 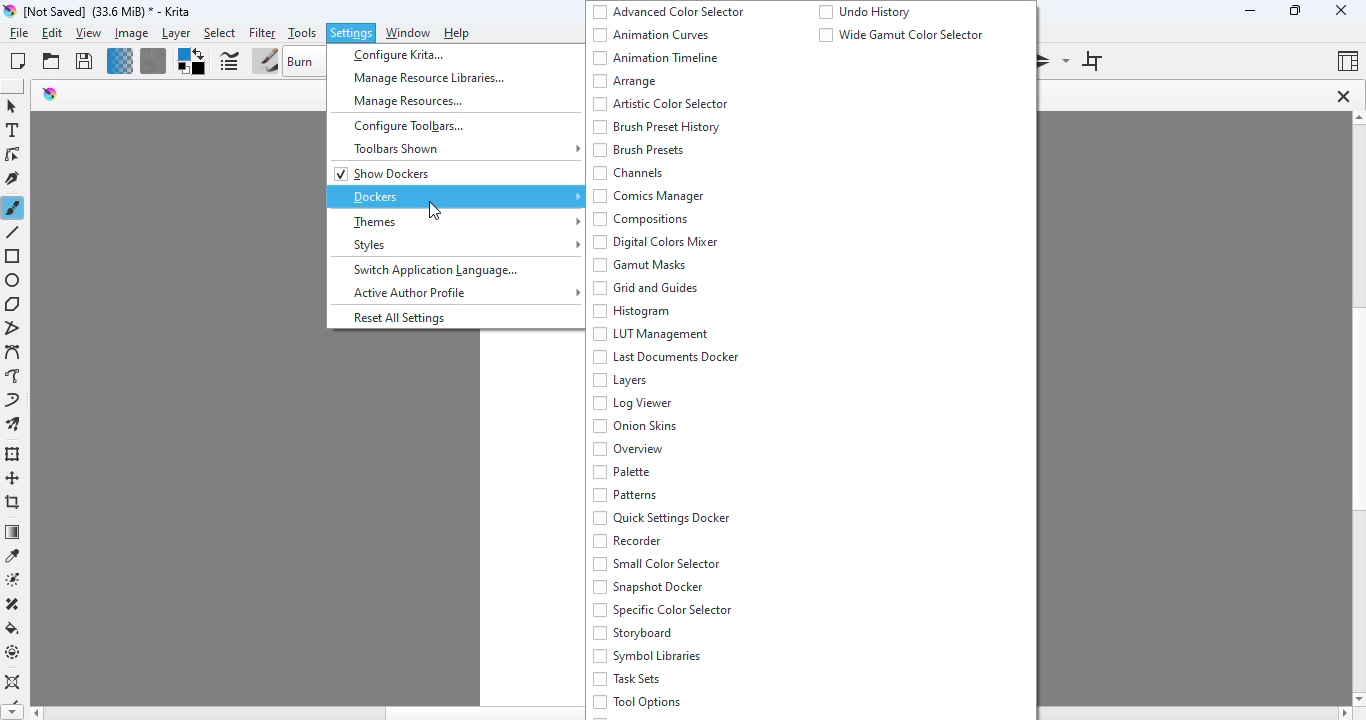 What do you see at coordinates (50, 93) in the screenshot?
I see `logo` at bounding box center [50, 93].